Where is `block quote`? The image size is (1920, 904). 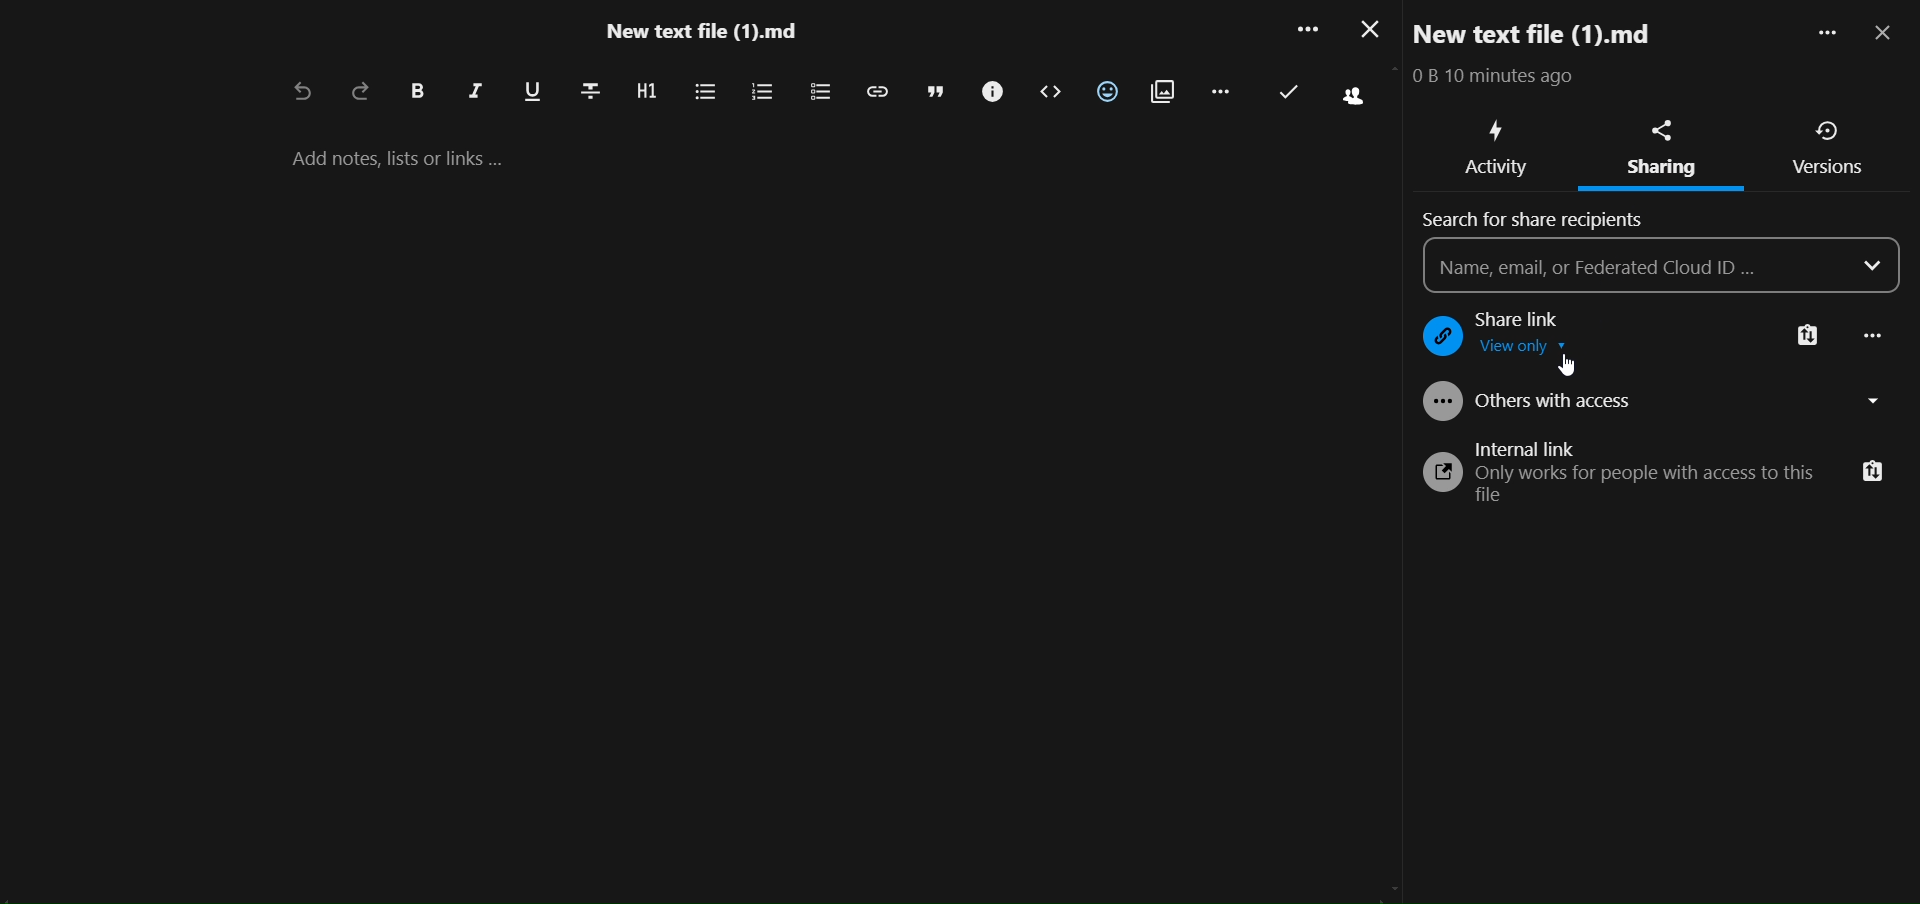 block quote is located at coordinates (937, 92).